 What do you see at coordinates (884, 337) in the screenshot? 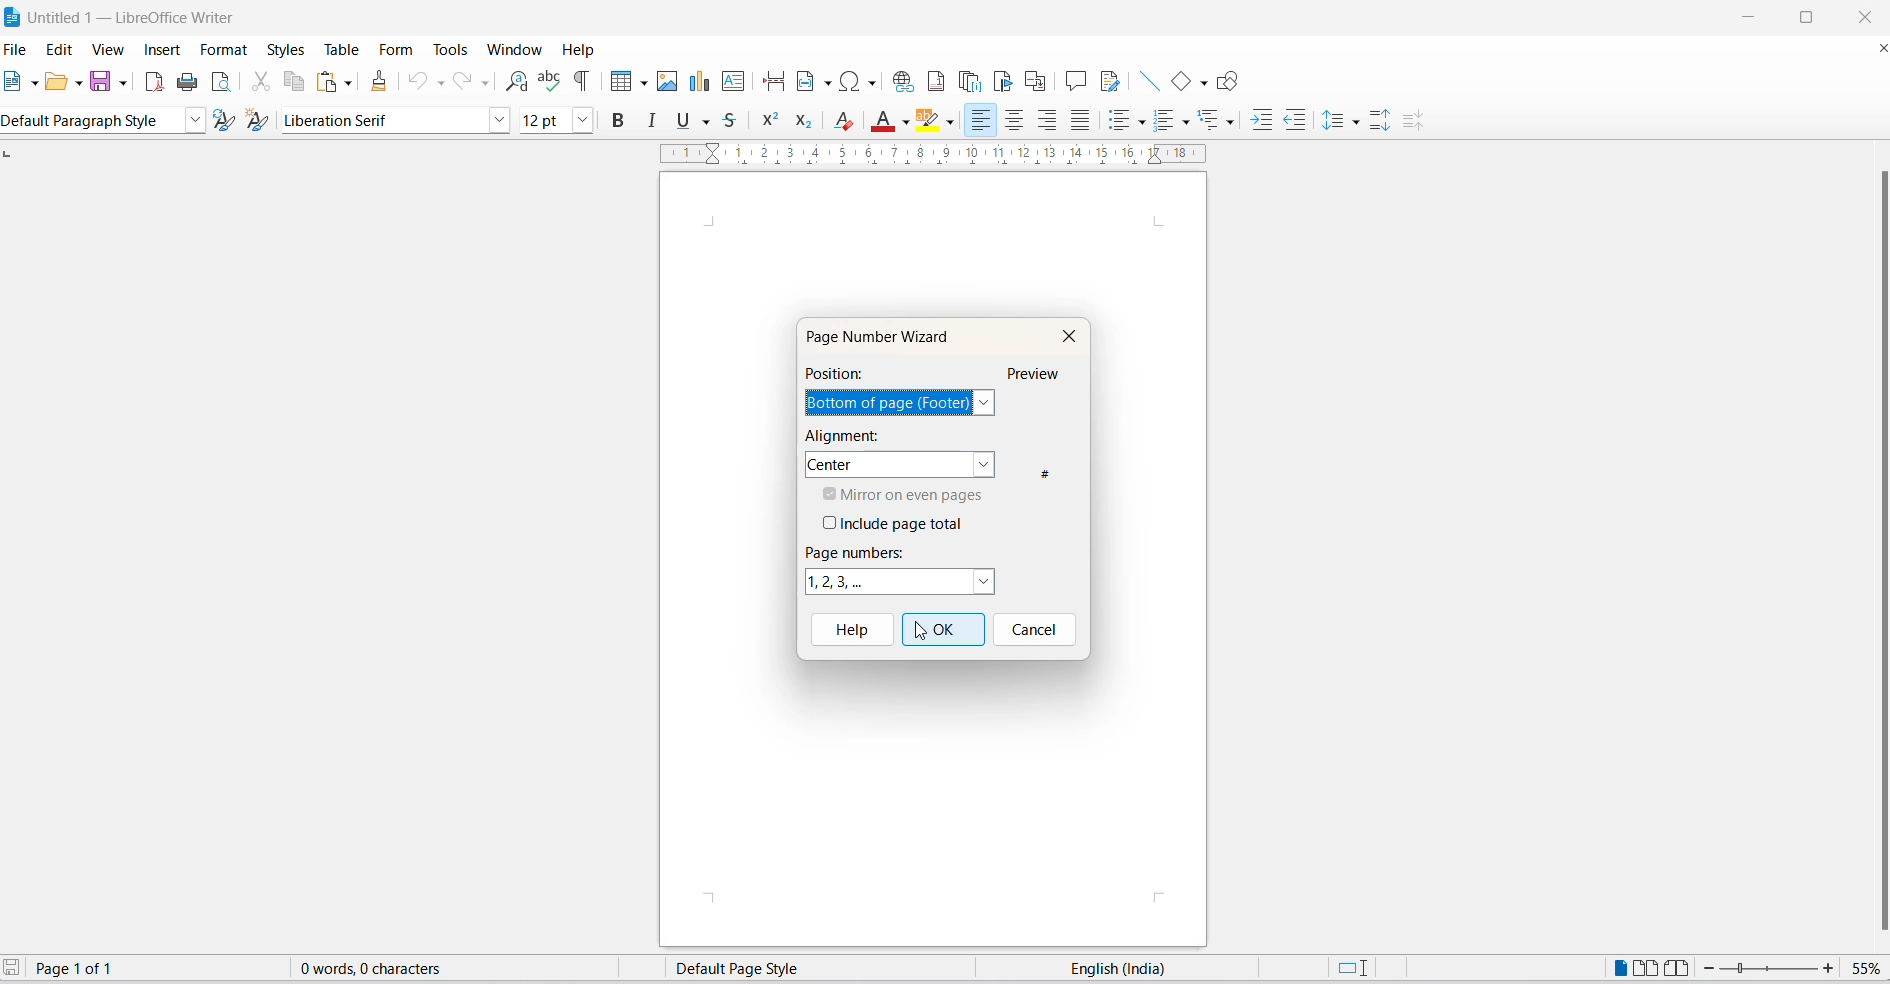
I see `page number dialog box` at bounding box center [884, 337].